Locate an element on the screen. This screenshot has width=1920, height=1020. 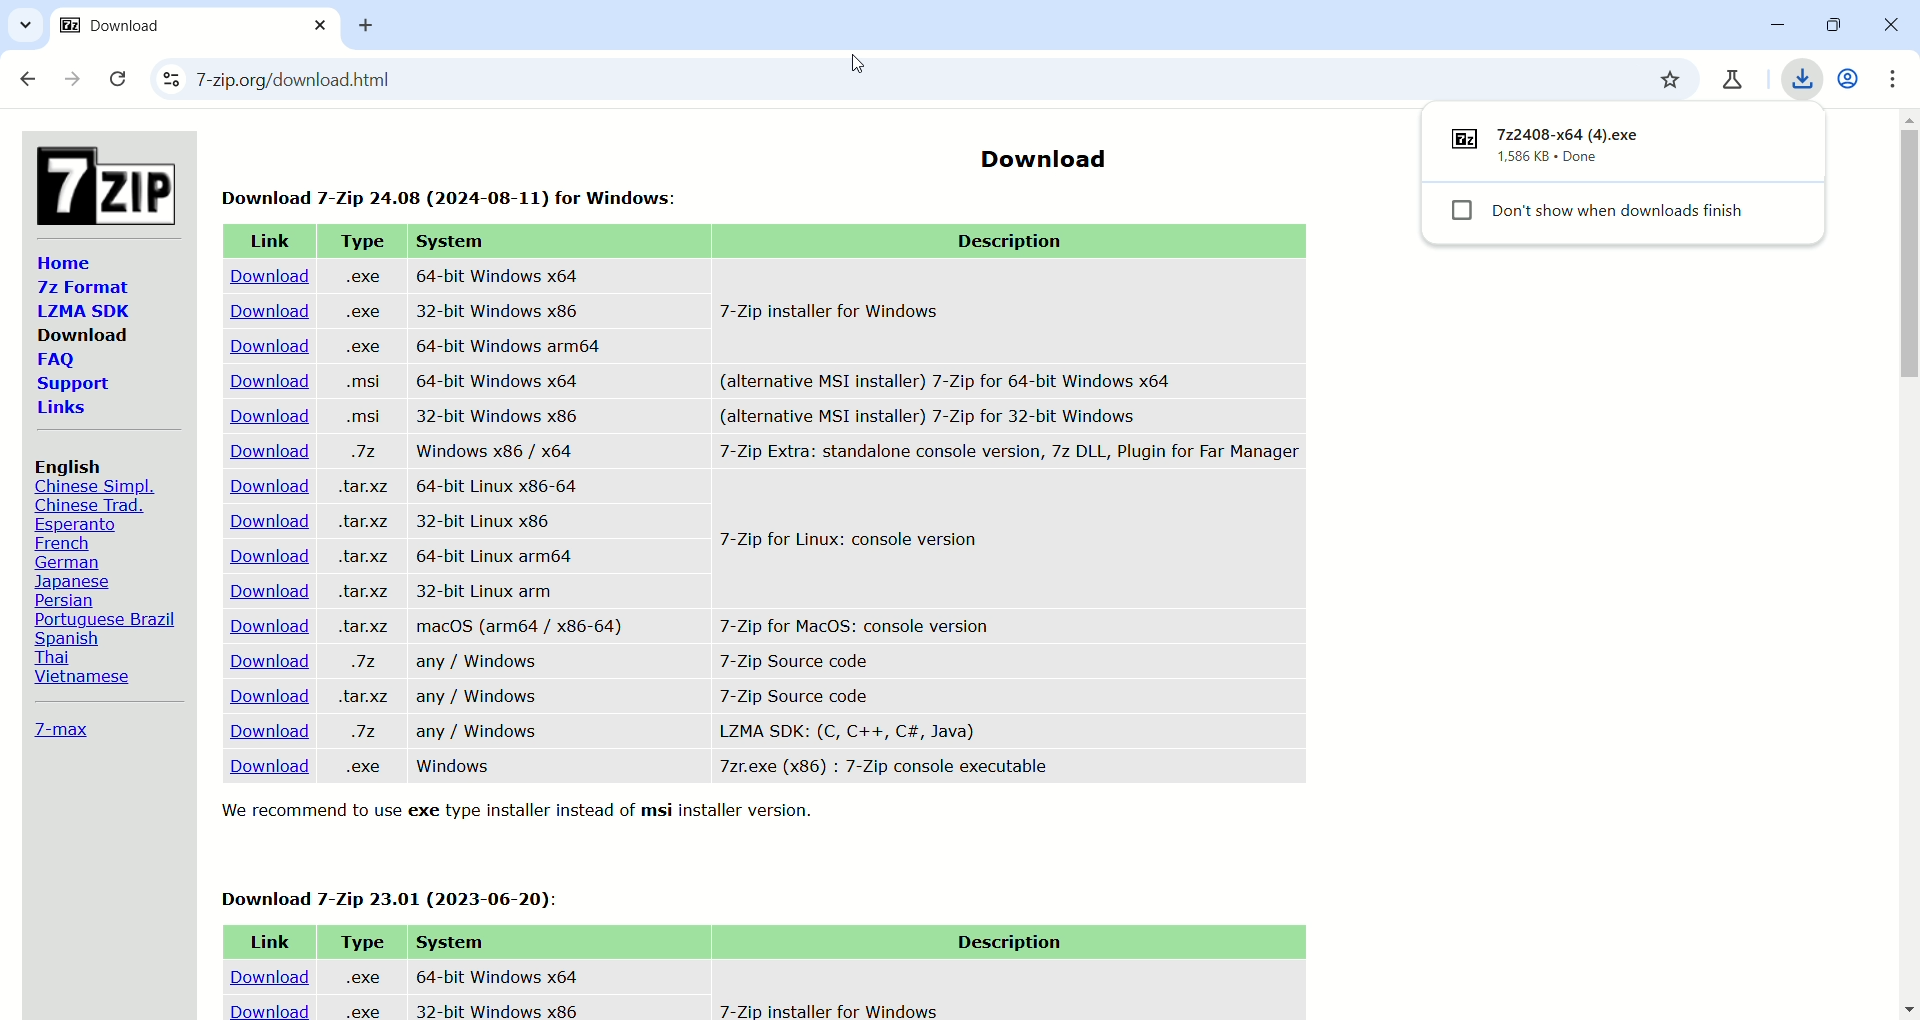
.tarxz is located at coordinates (367, 487).